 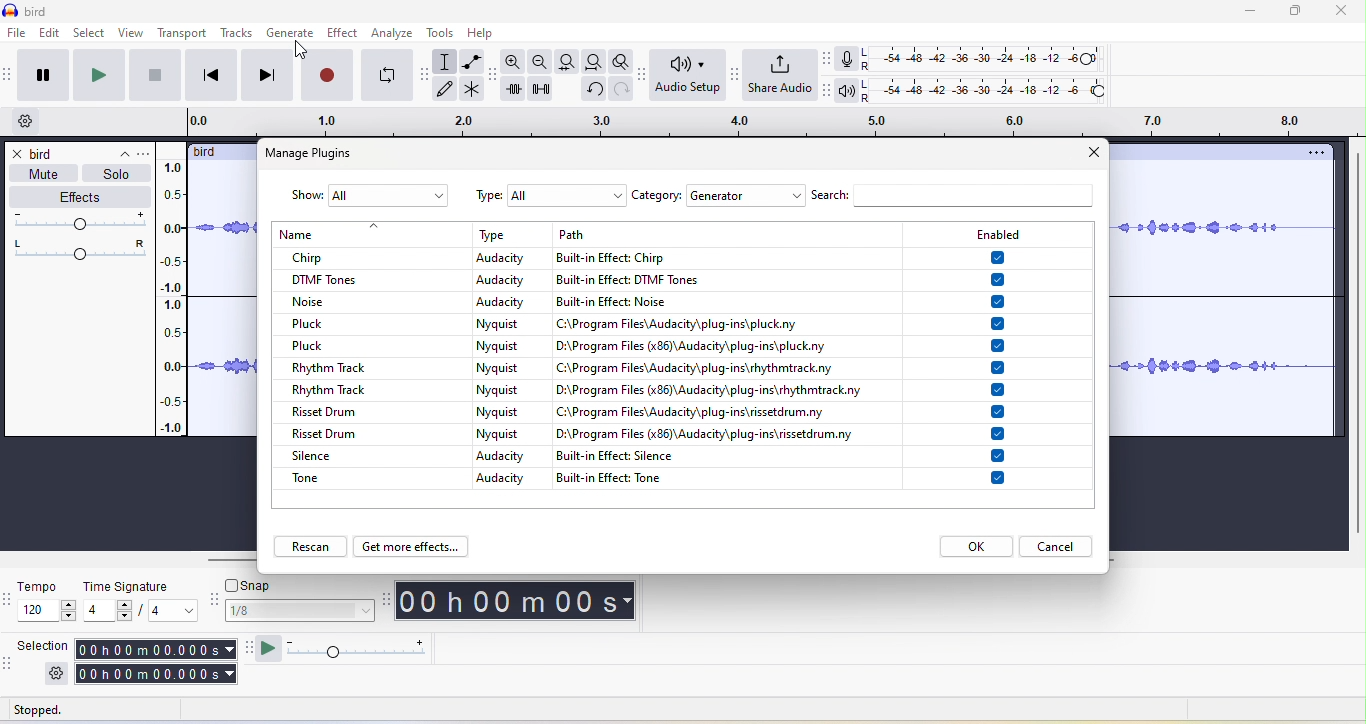 What do you see at coordinates (40, 645) in the screenshot?
I see `selection` at bounding box center [40, 645].